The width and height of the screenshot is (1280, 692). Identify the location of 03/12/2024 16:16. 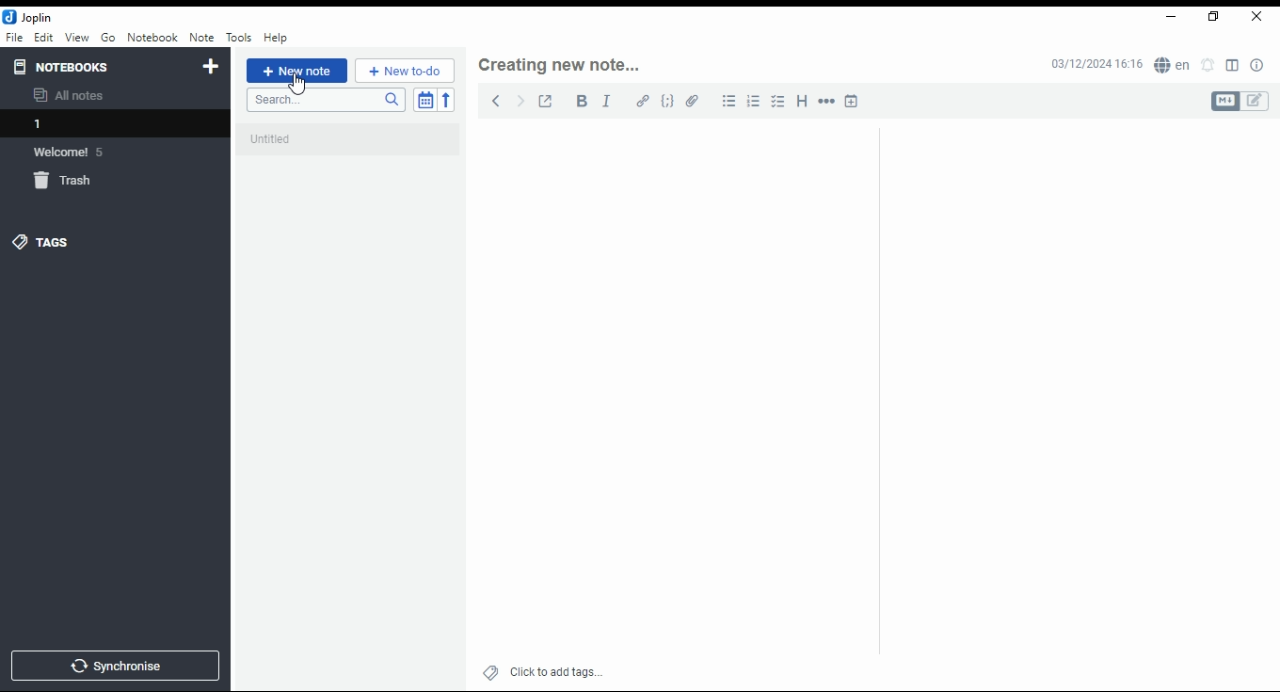
(1096, 64).